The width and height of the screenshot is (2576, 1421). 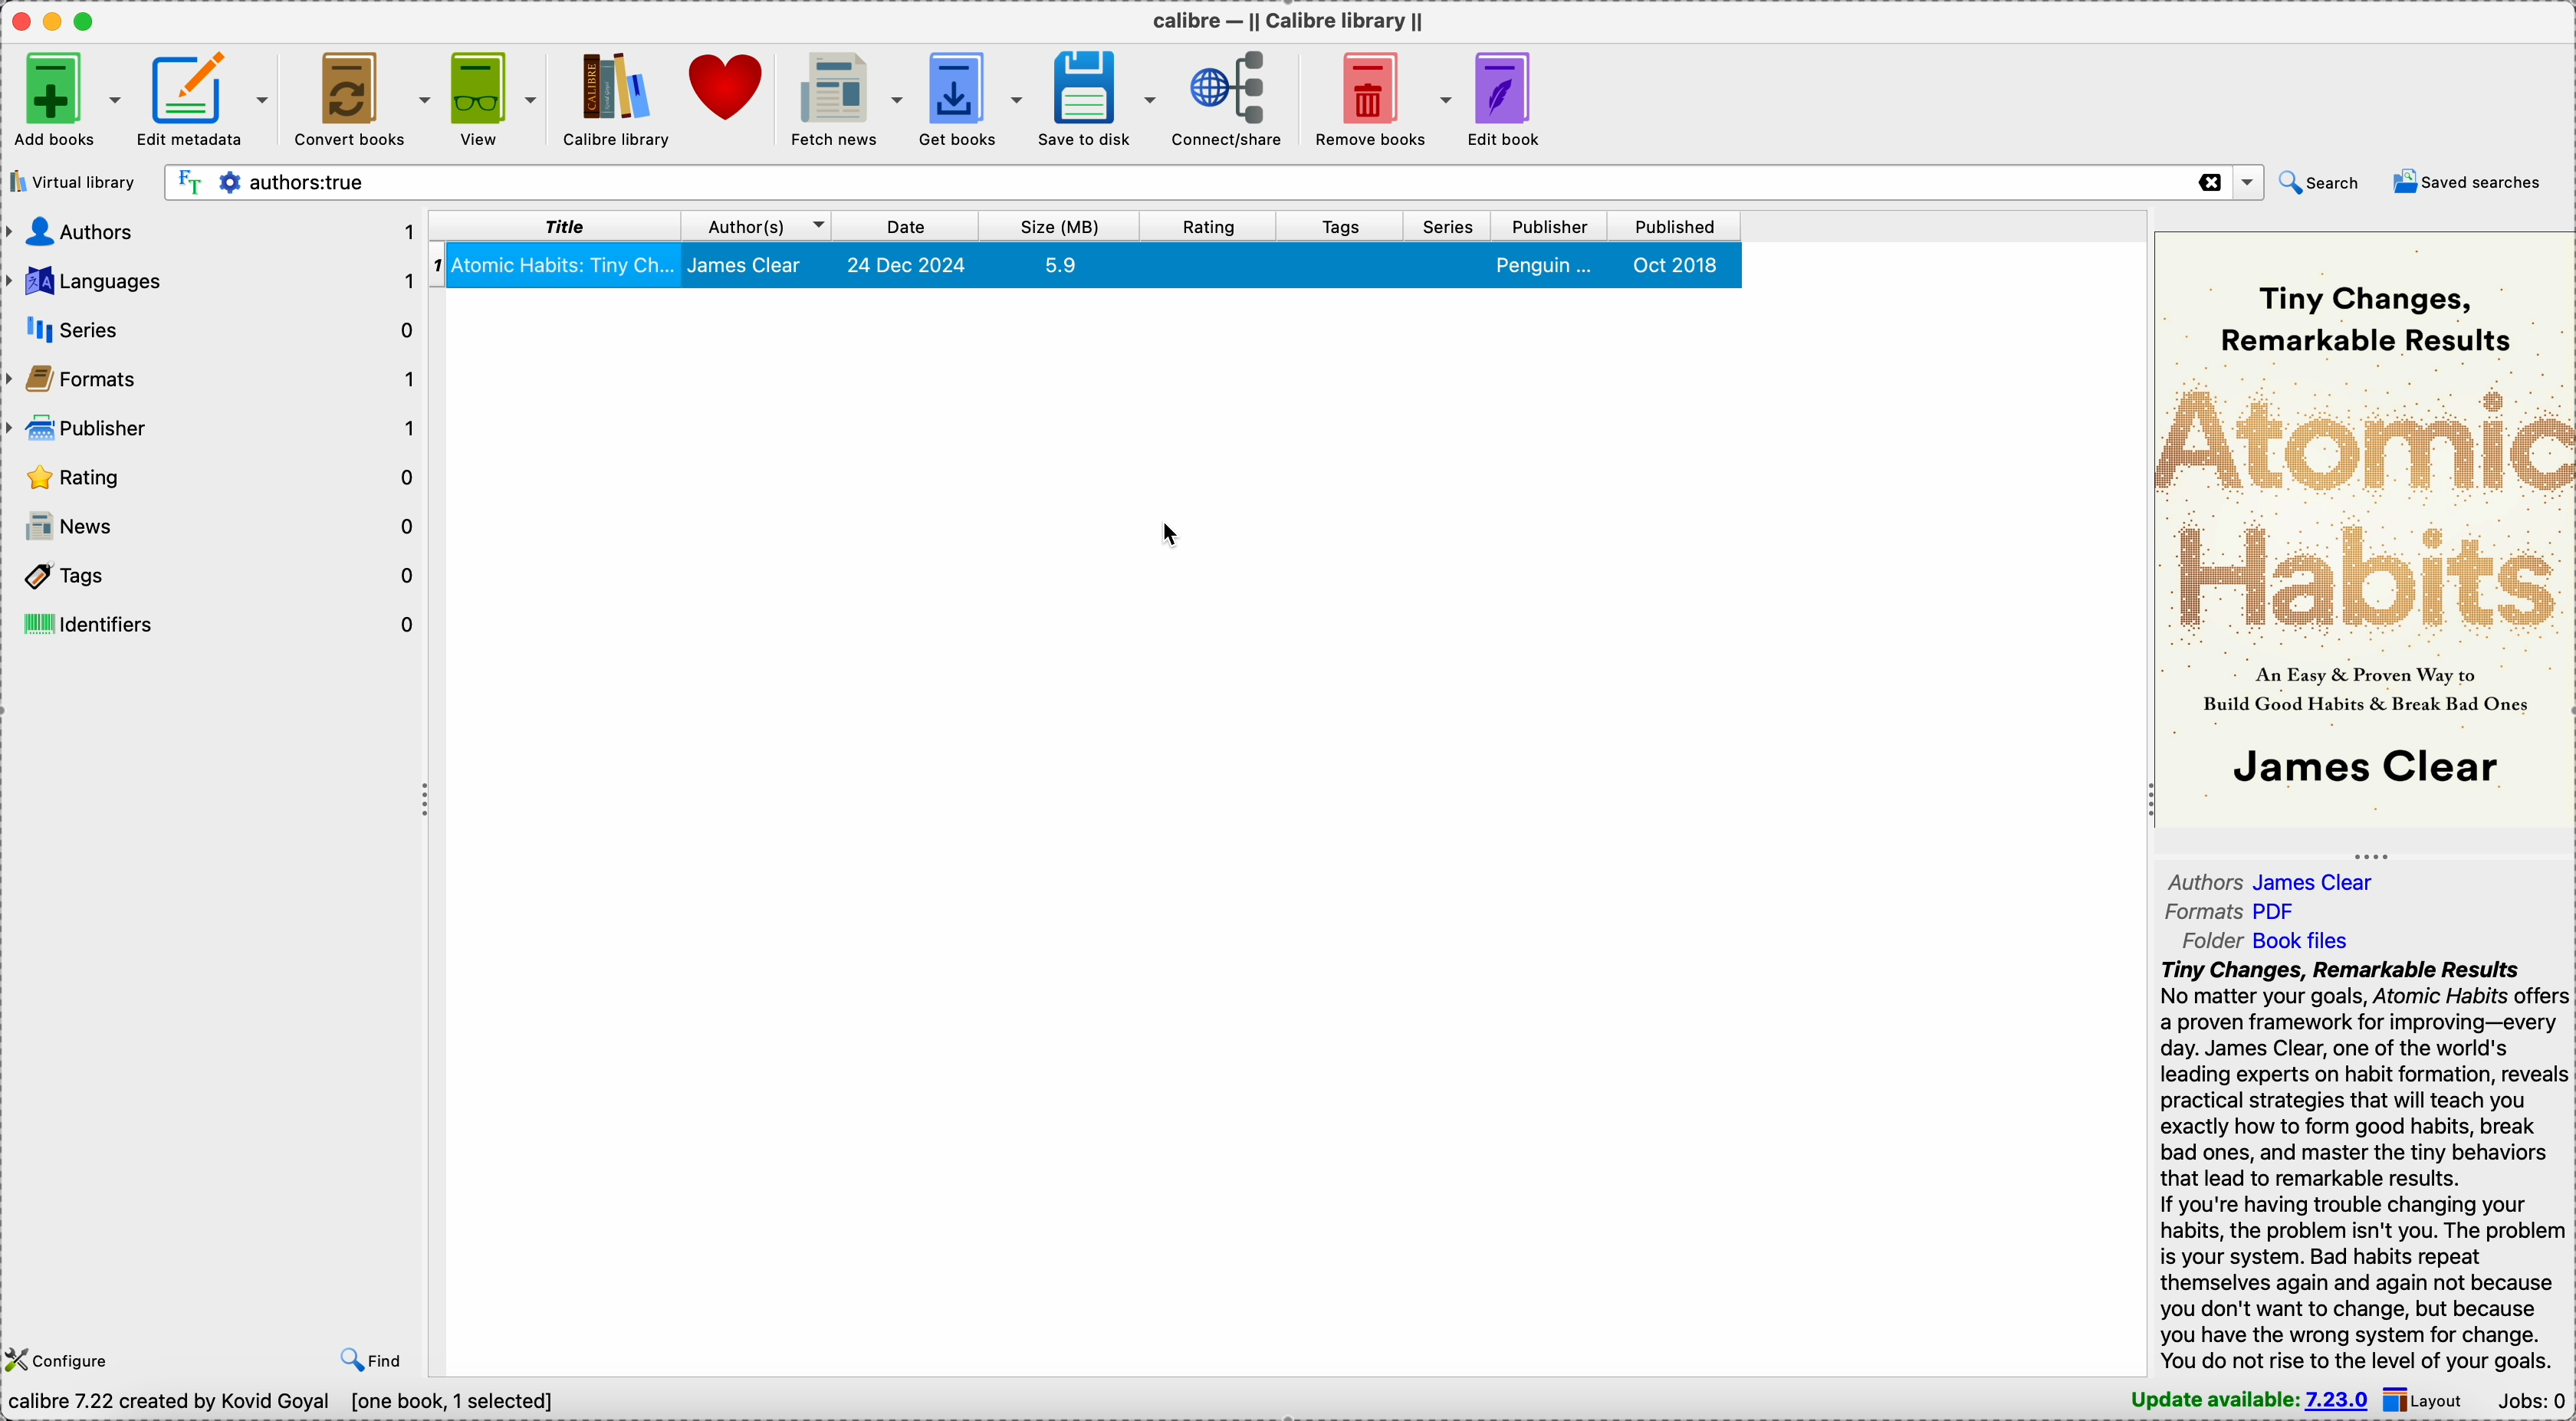 I want to click on toggle expand/contract, so click(x=426, y=799).